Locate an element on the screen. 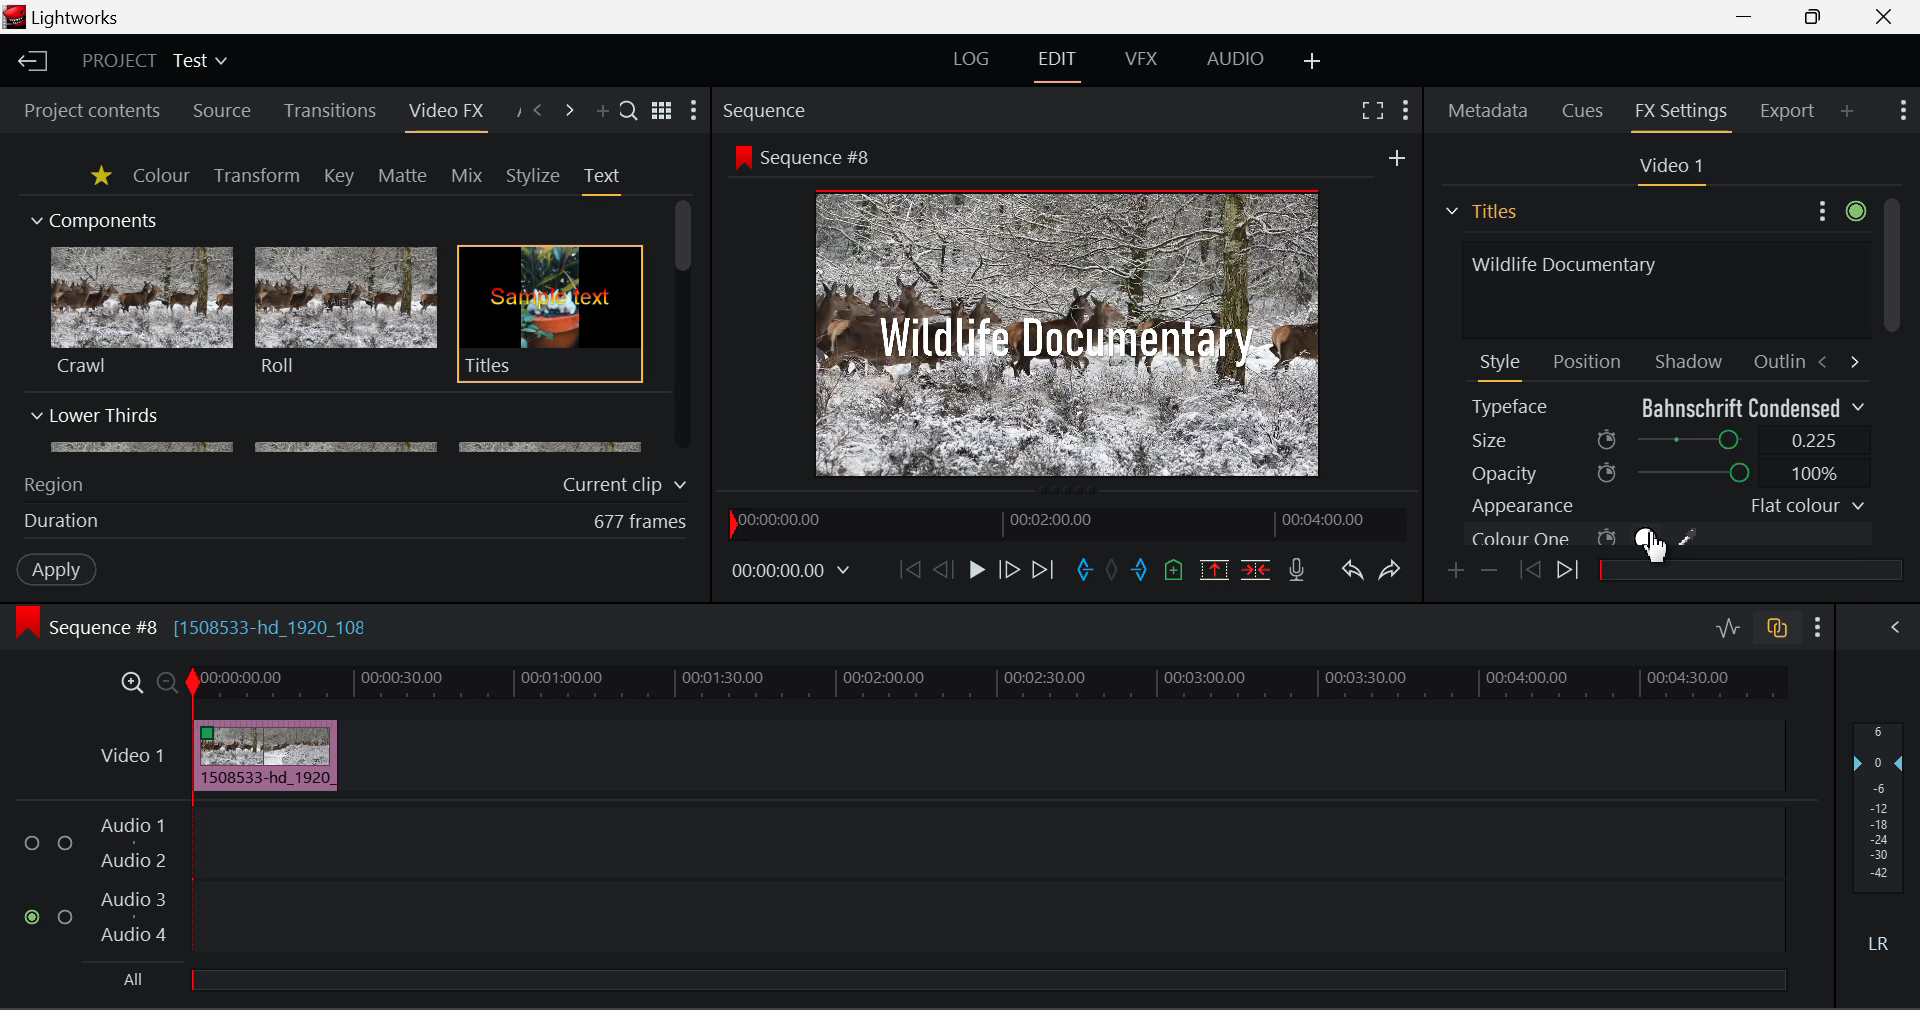  Add keyframe is located at coordinates (1458, 572).